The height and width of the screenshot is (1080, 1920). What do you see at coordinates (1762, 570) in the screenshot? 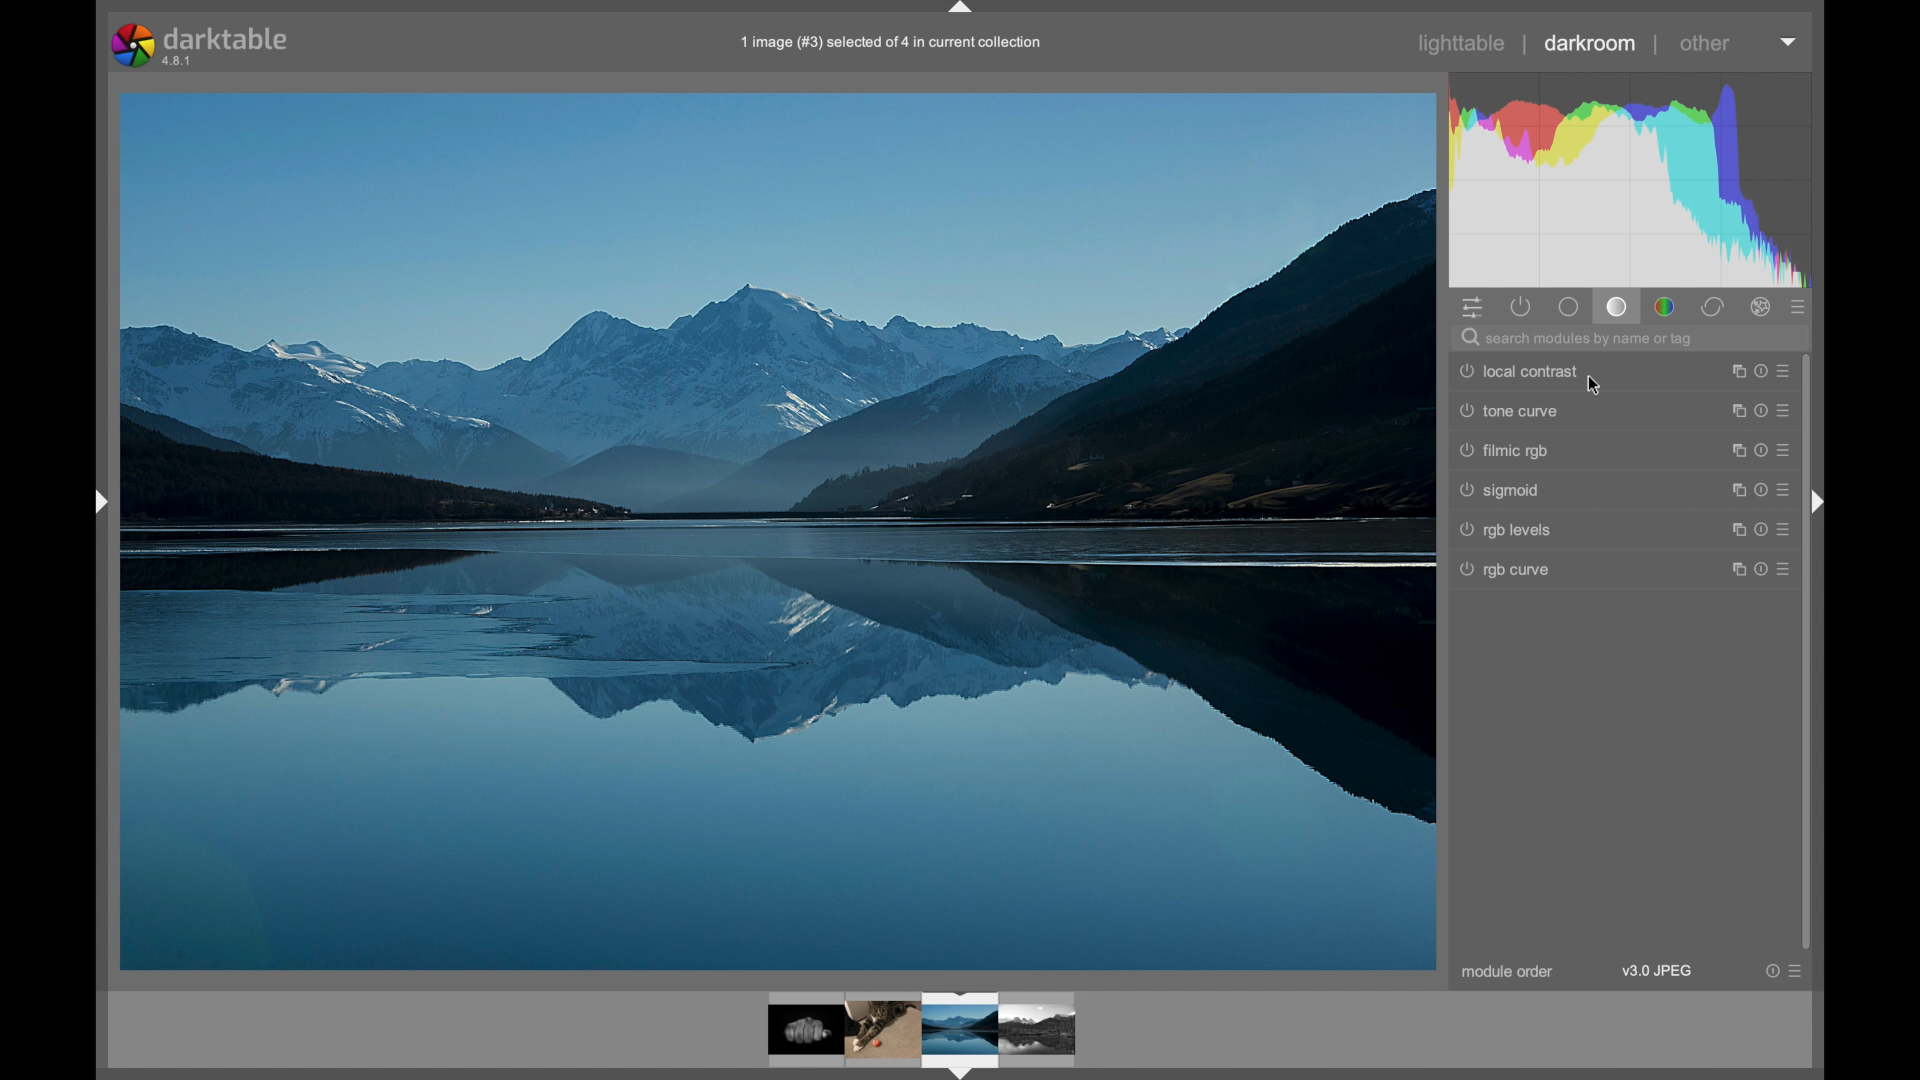
I see `more options` at bounding box center [1762, 570].